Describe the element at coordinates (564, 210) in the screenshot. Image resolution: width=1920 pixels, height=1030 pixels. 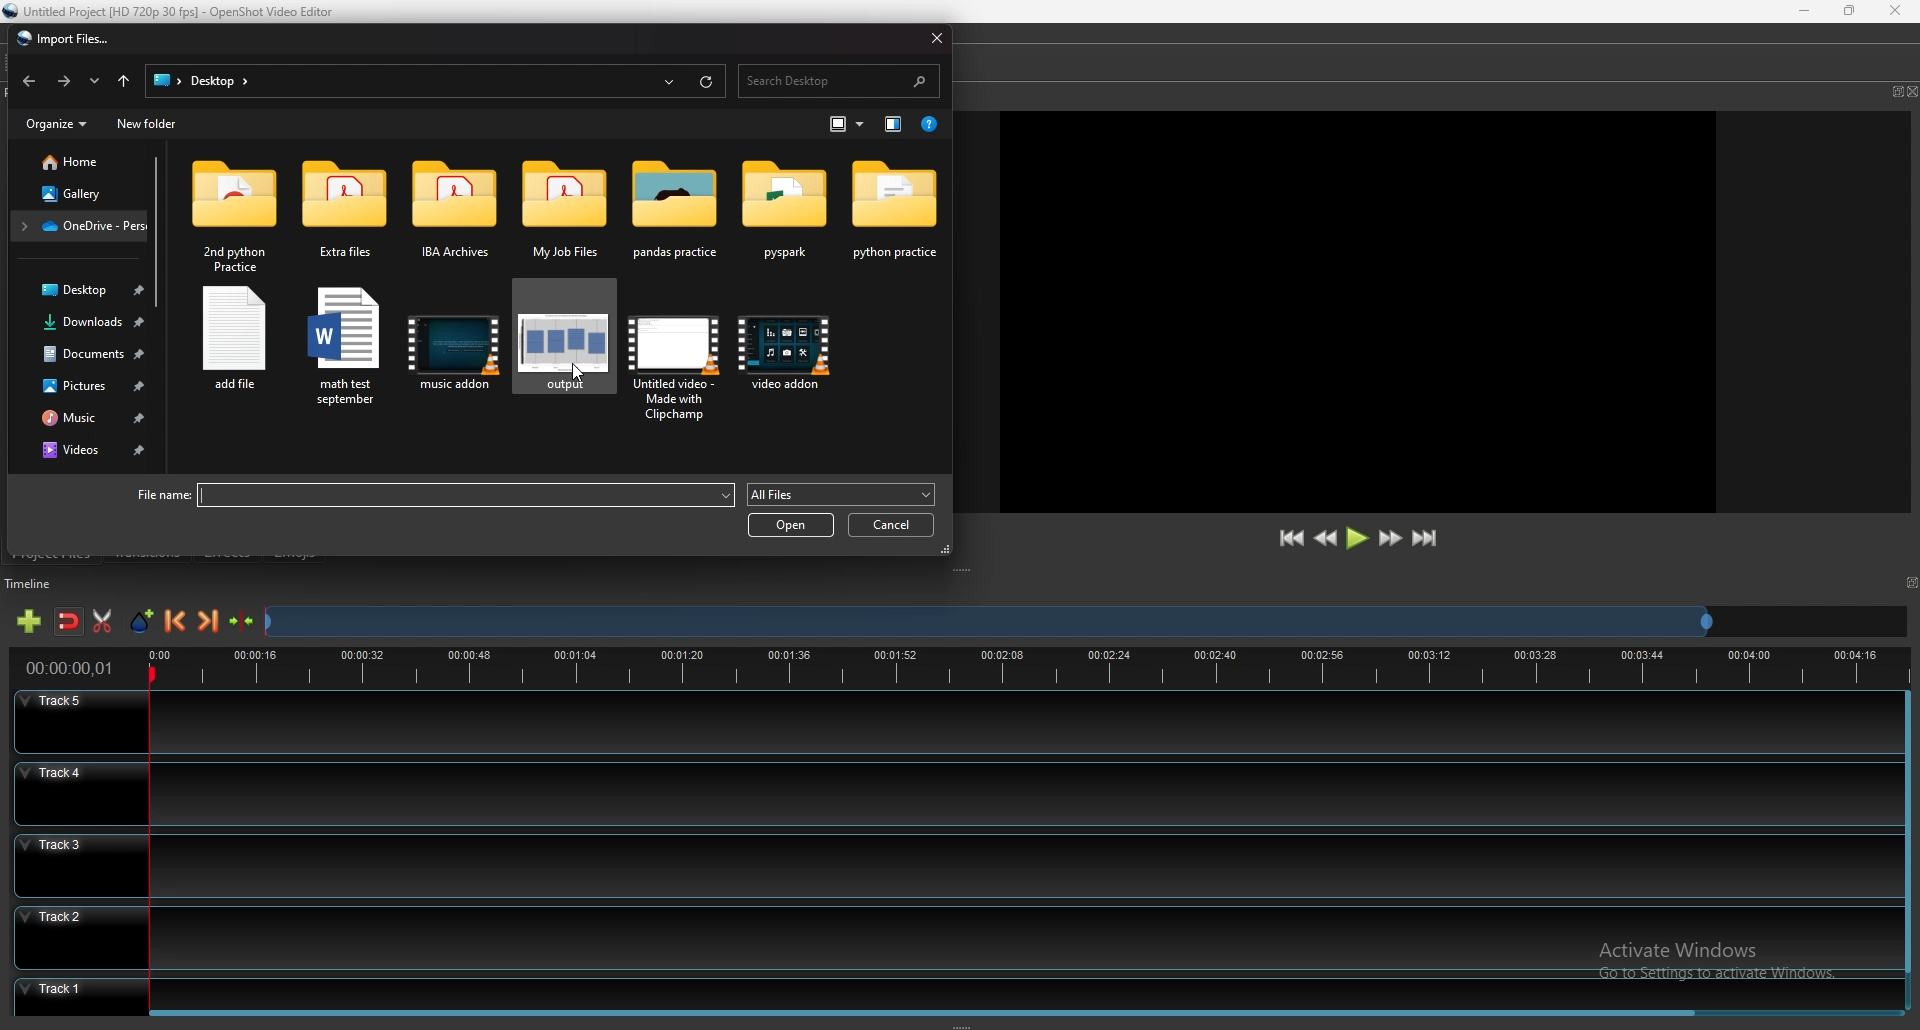
I see `folder` at that location.